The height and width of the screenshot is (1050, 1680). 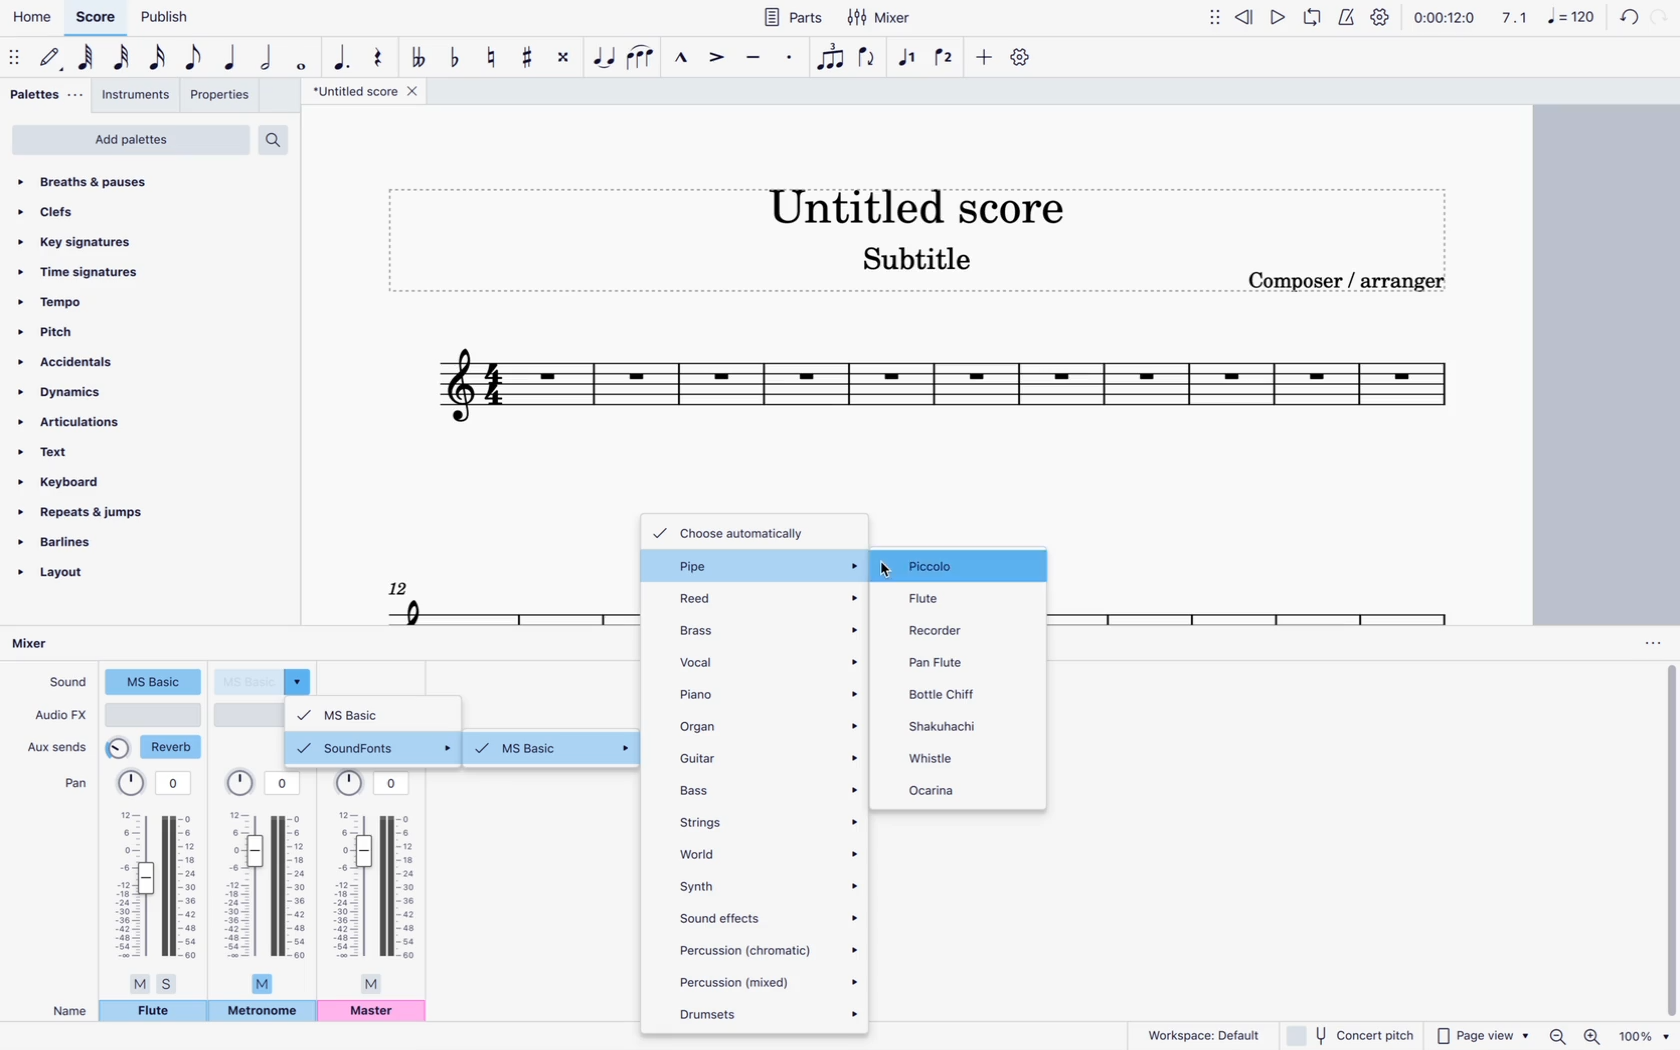 What do you see at coordinates (281, 136) in the screenshot?
I see `search` at bounding box center [281, 136].